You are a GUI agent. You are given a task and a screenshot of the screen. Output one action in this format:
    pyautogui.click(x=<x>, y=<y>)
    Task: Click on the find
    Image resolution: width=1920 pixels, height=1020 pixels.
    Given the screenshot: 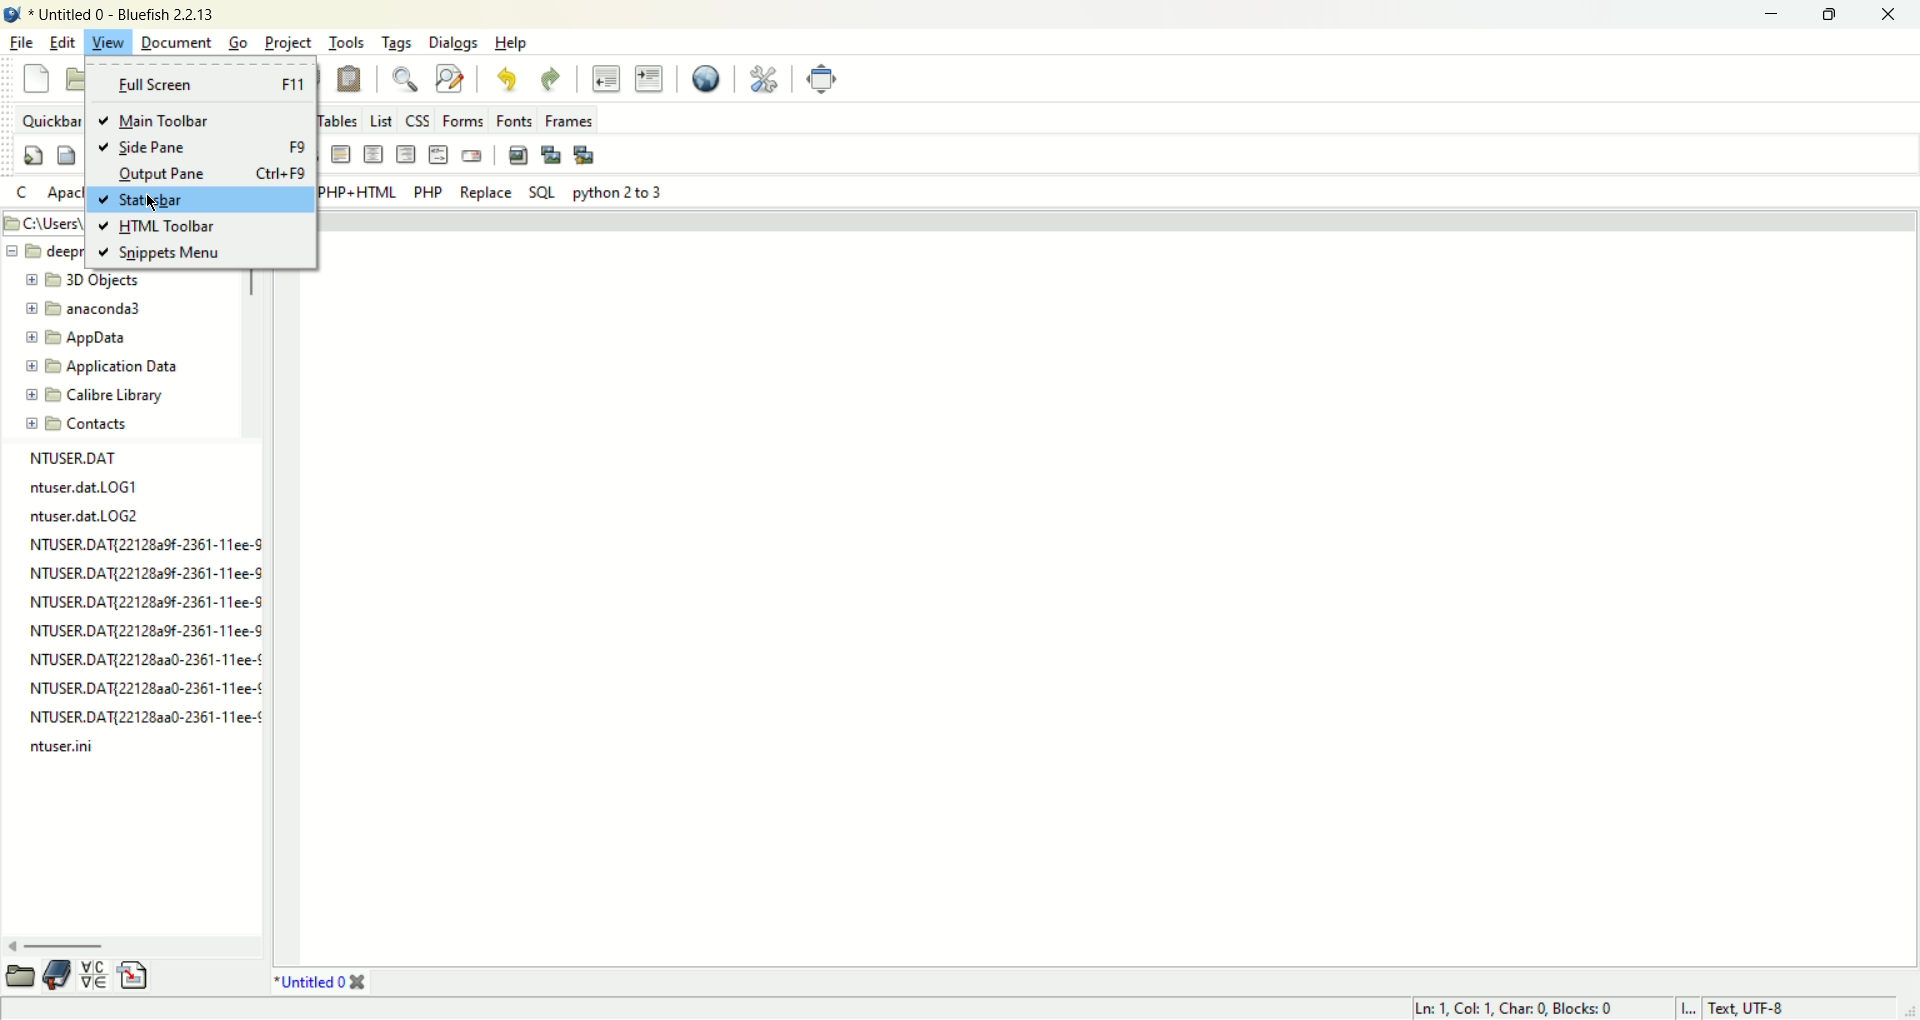 What is the action you would take?
    pyautogui.click(x=409, y=79)
    